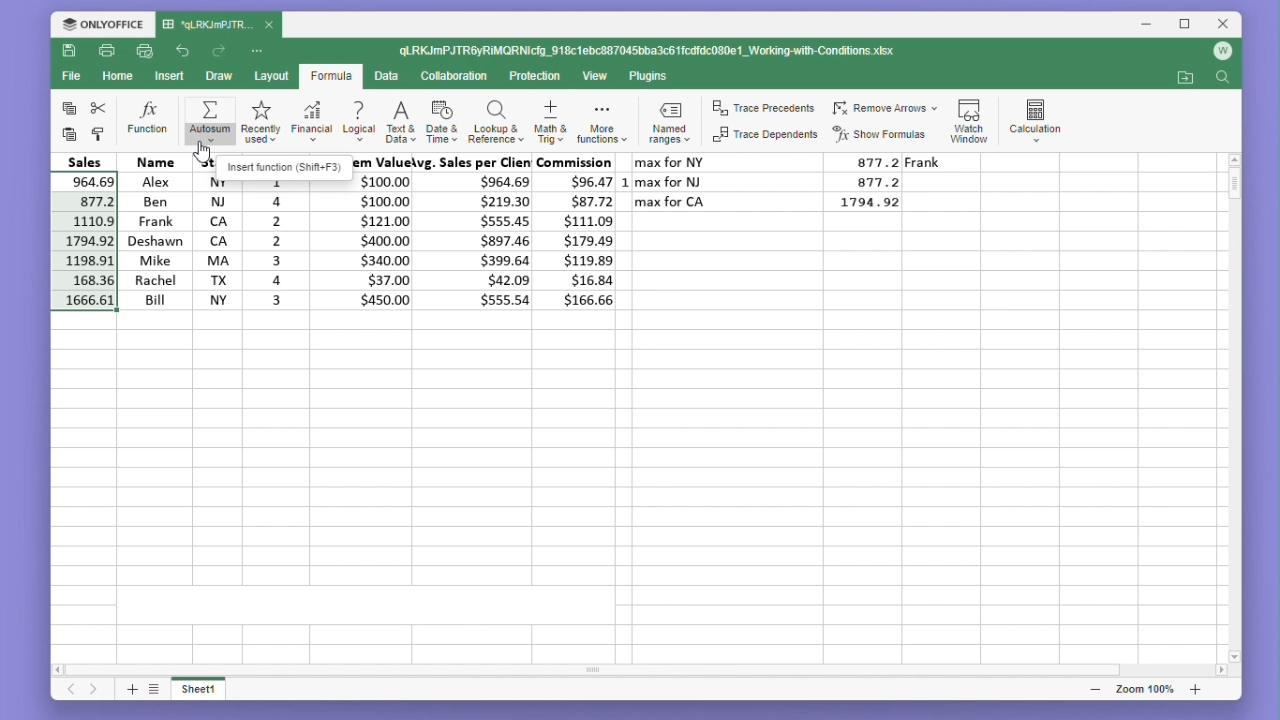 The width and height of the screenshot is (1280, 720). Describe the element at coordinates (149, 119) in the screenshot. I see `Function` at that location.